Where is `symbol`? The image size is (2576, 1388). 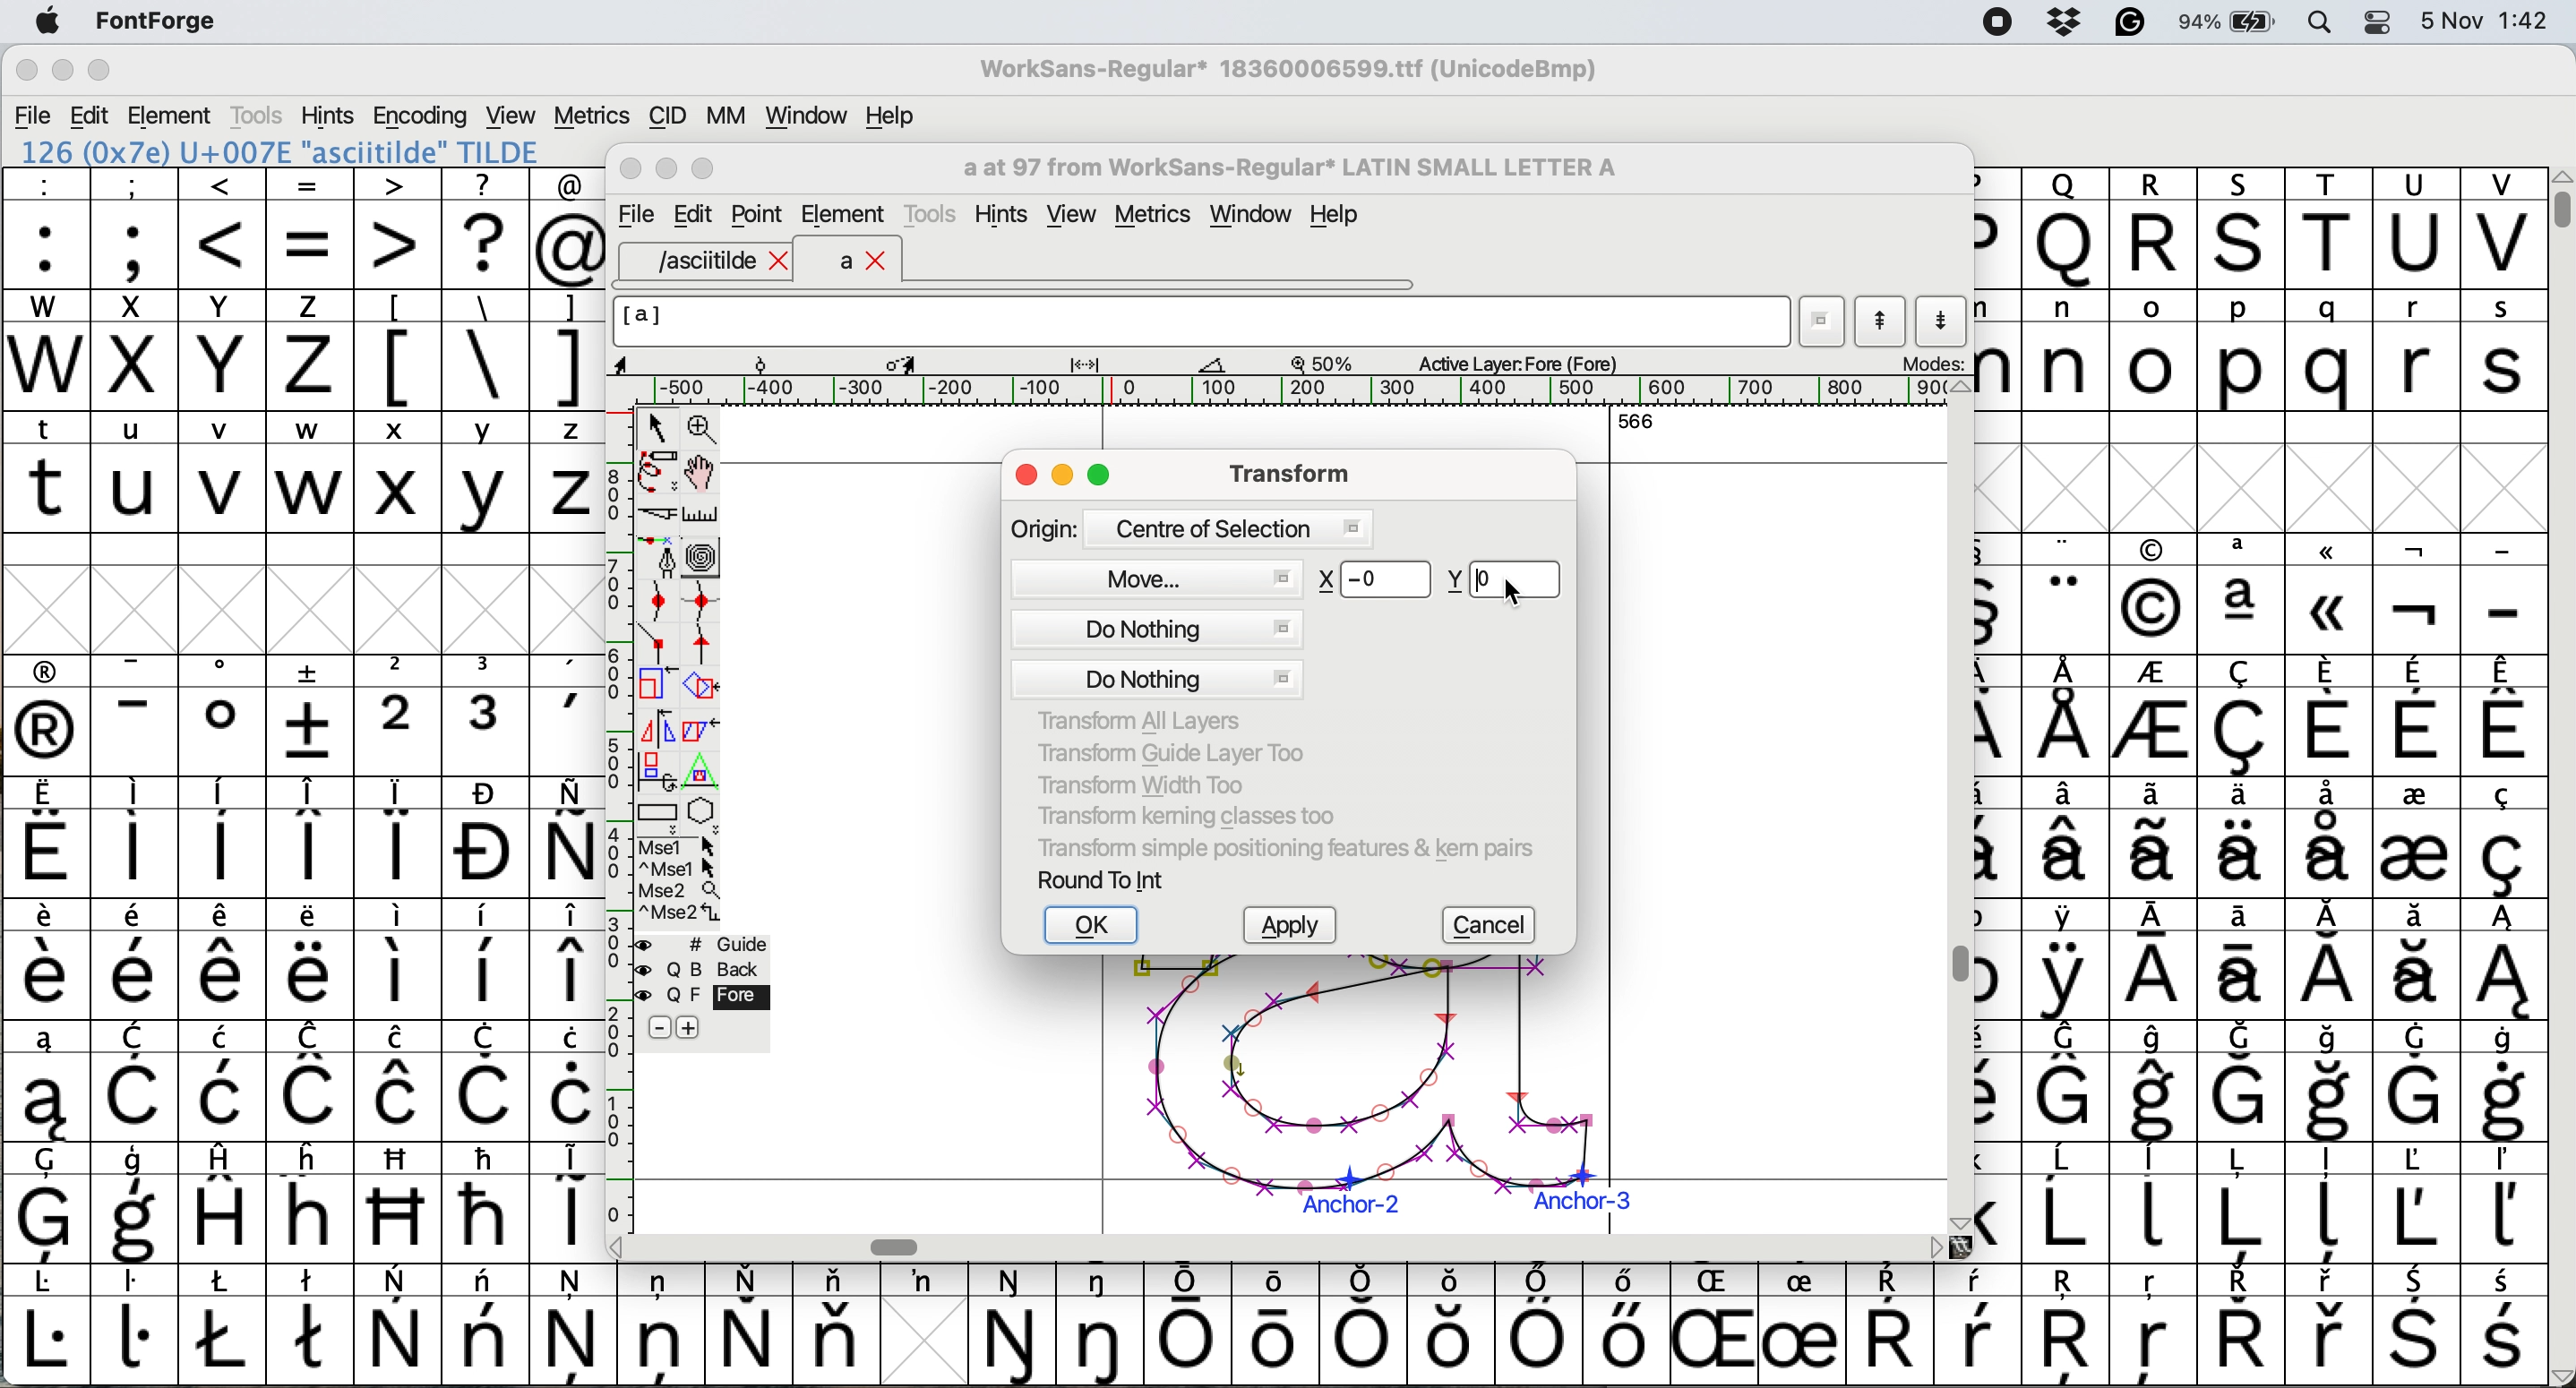 symbol is located at coordinates (2417, 1327).